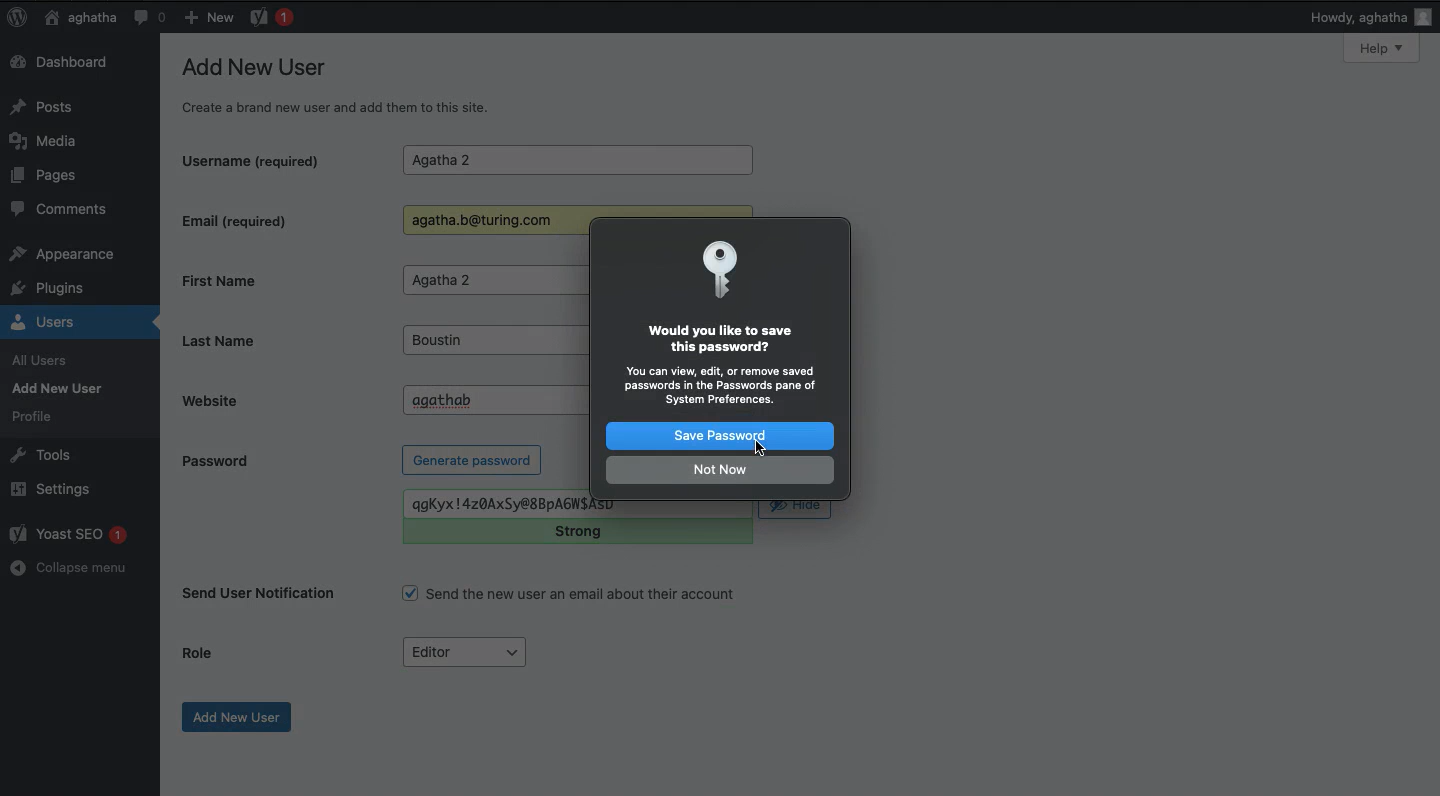  What do you see at coordinates (208, 16) in the screenshot?
I see `New` at bounding box center [208, 16].